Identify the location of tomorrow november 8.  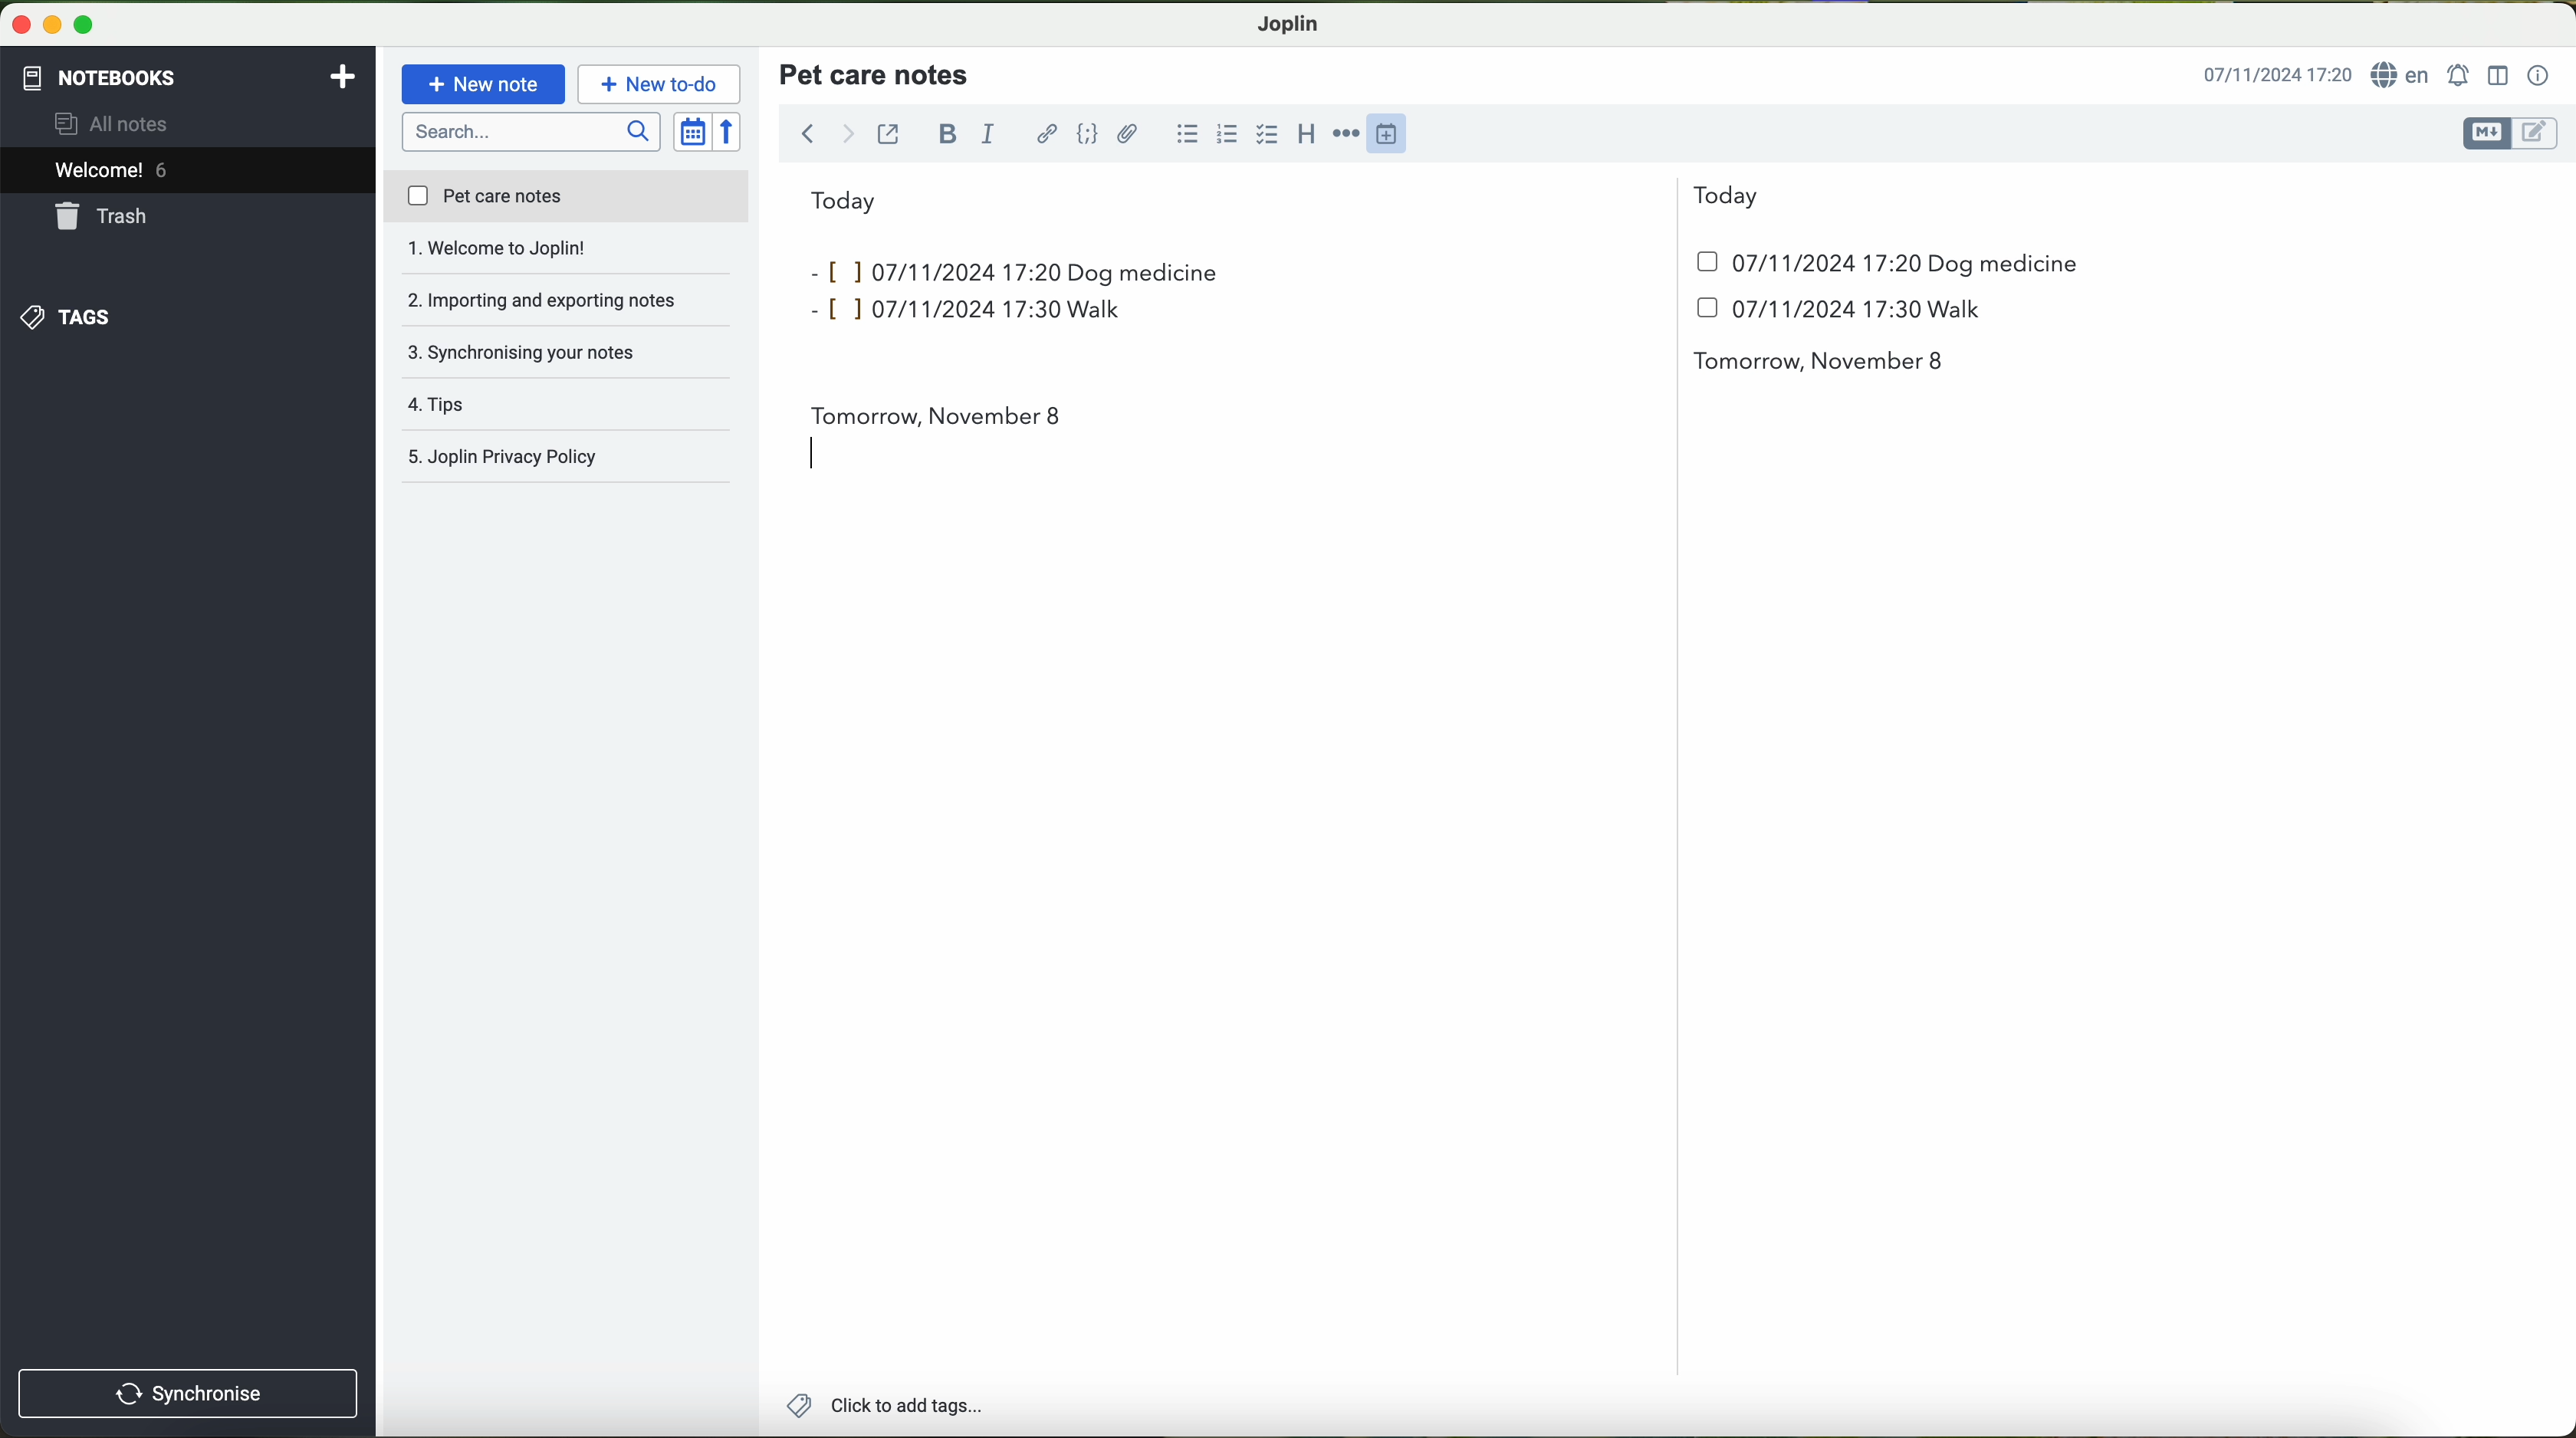
(1822, 363).